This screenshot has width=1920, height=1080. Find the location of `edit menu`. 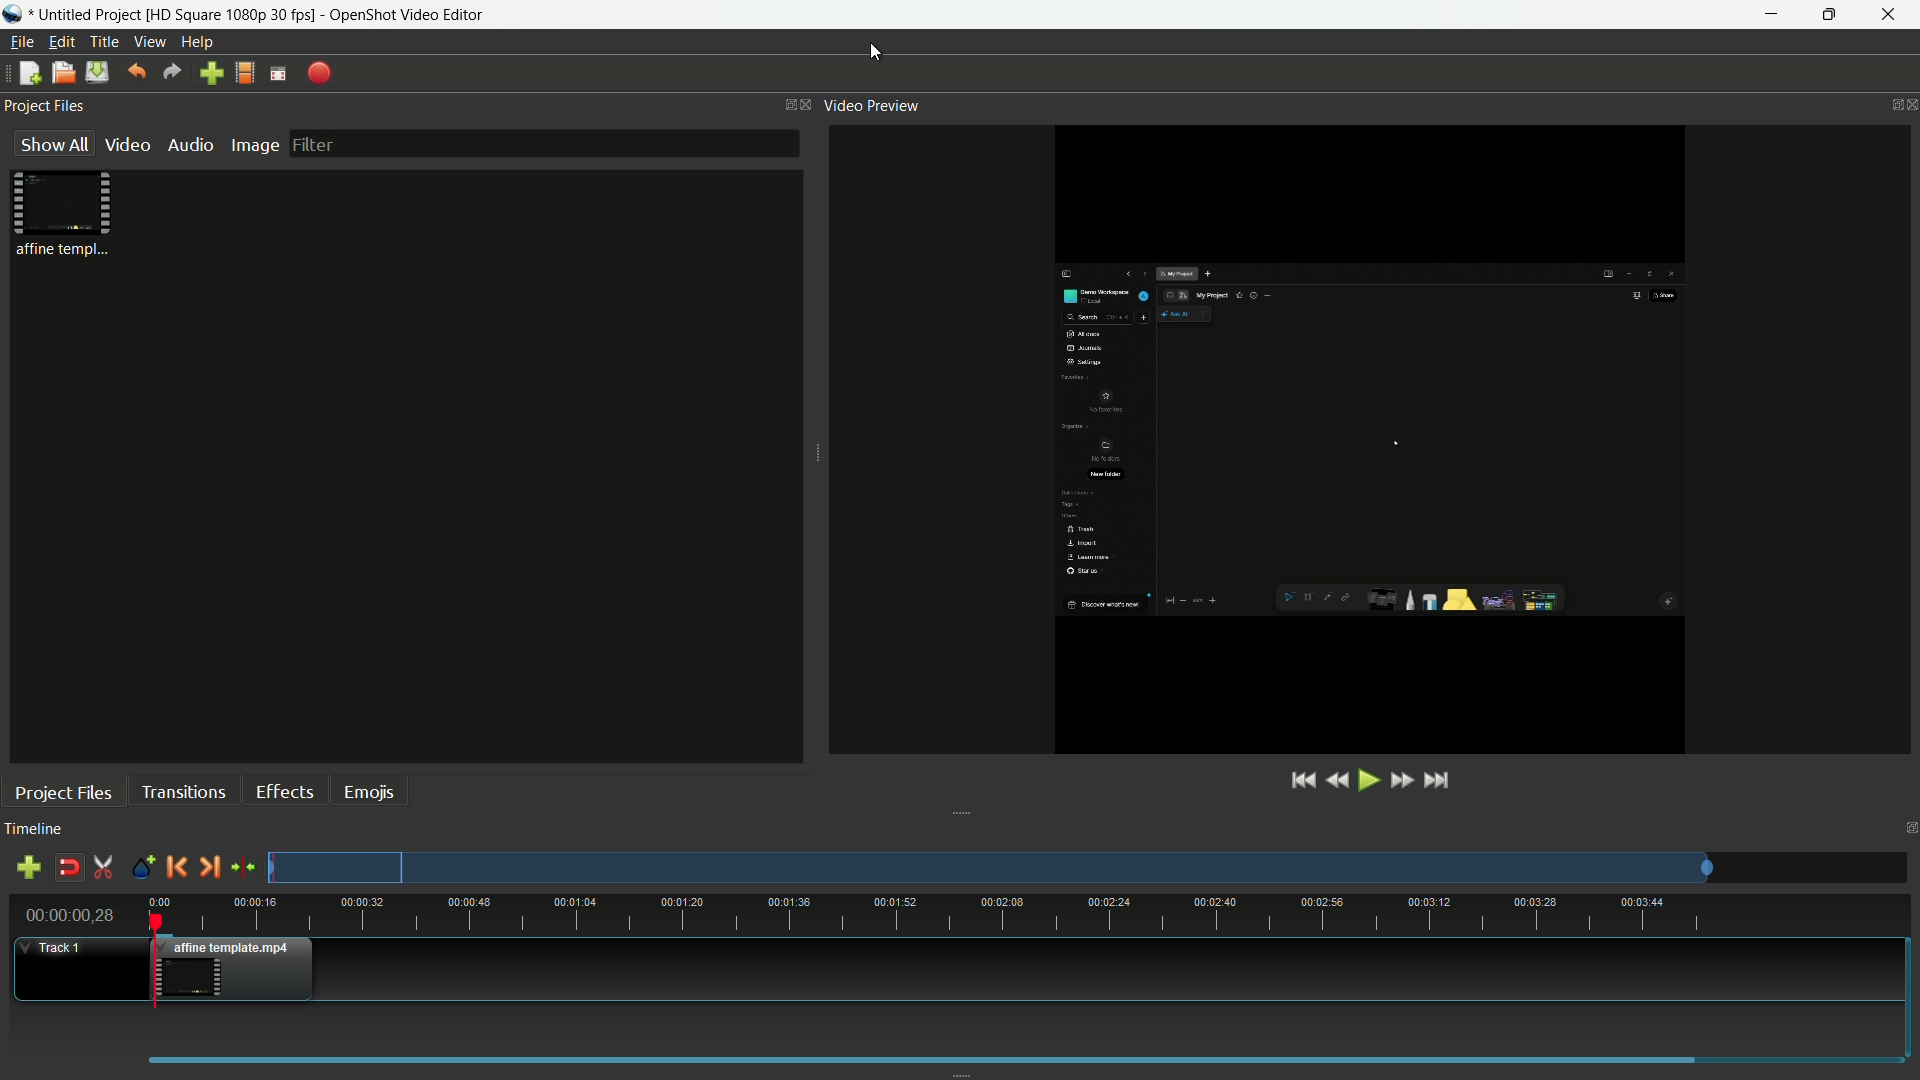

edit menu is located at coordinates (61, 42).